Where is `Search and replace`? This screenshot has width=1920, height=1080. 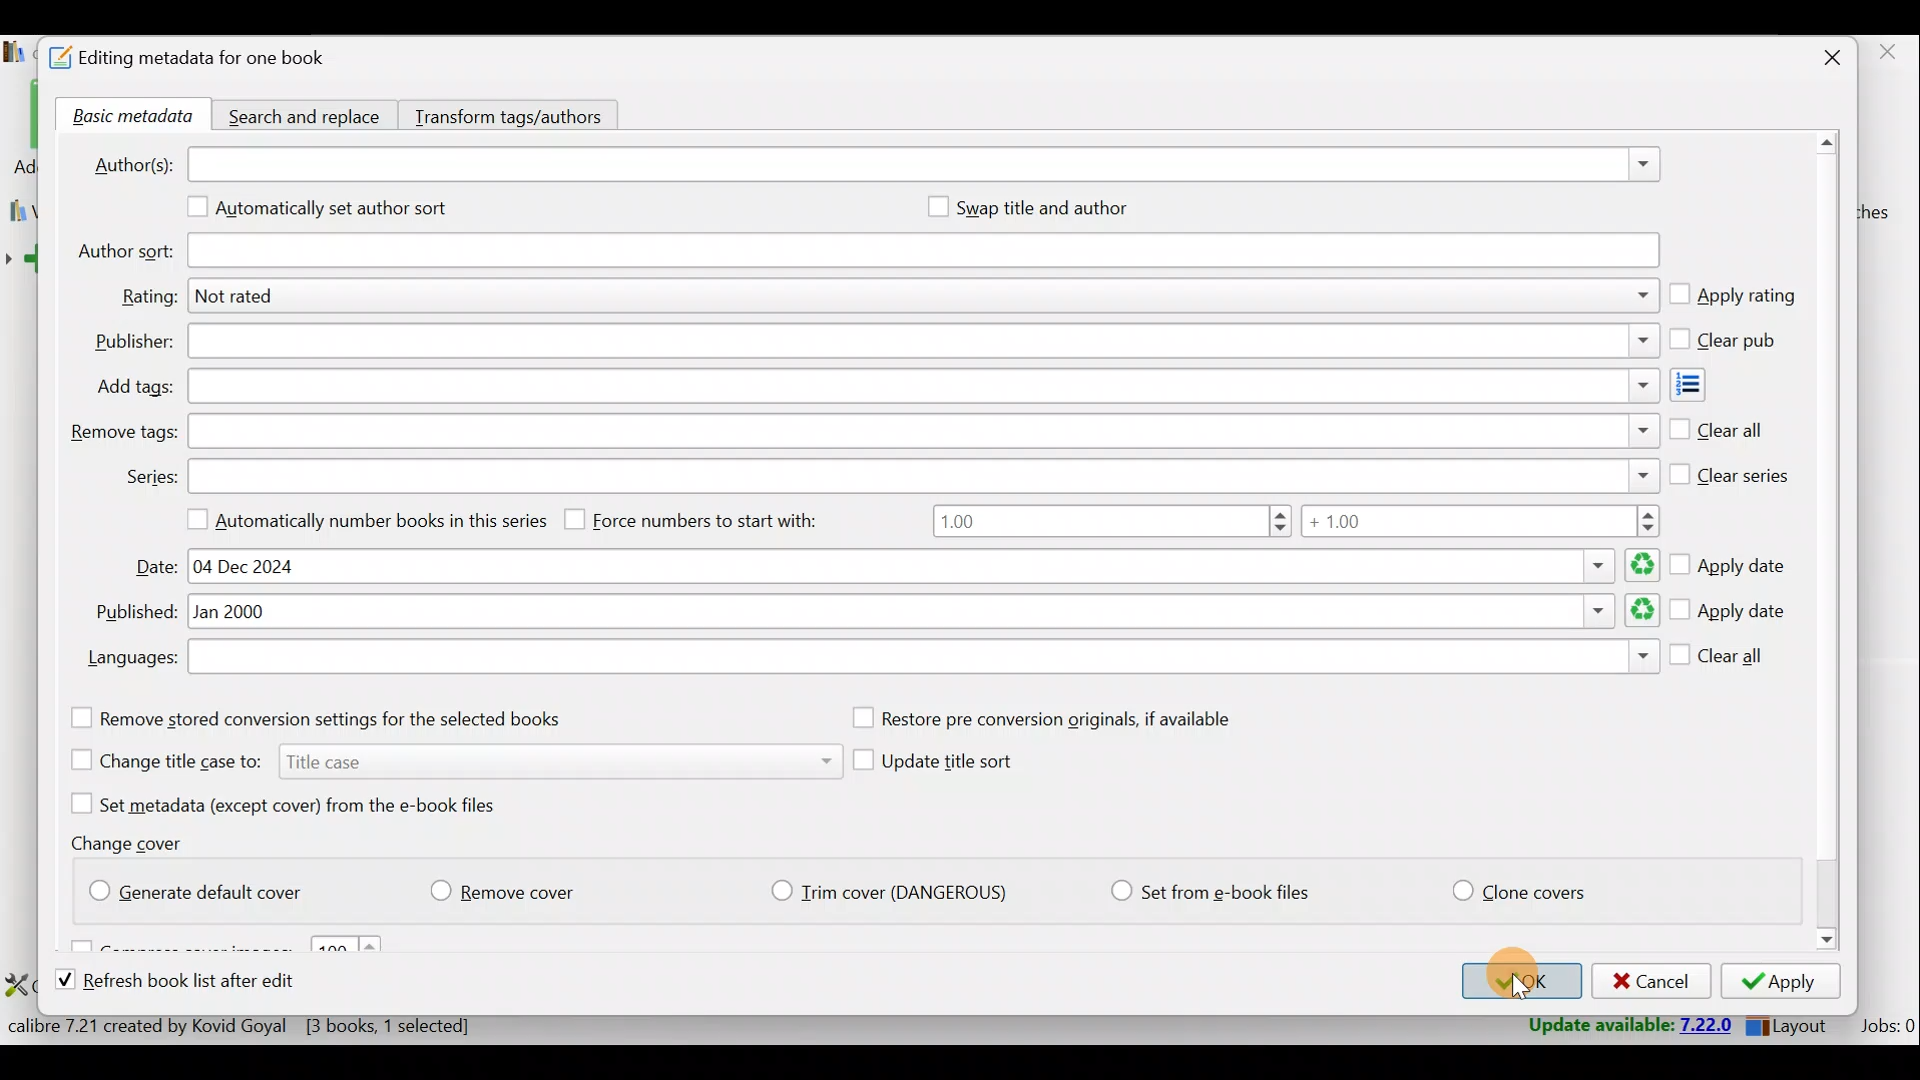
Search and replace is located at coordinates (307, 114).